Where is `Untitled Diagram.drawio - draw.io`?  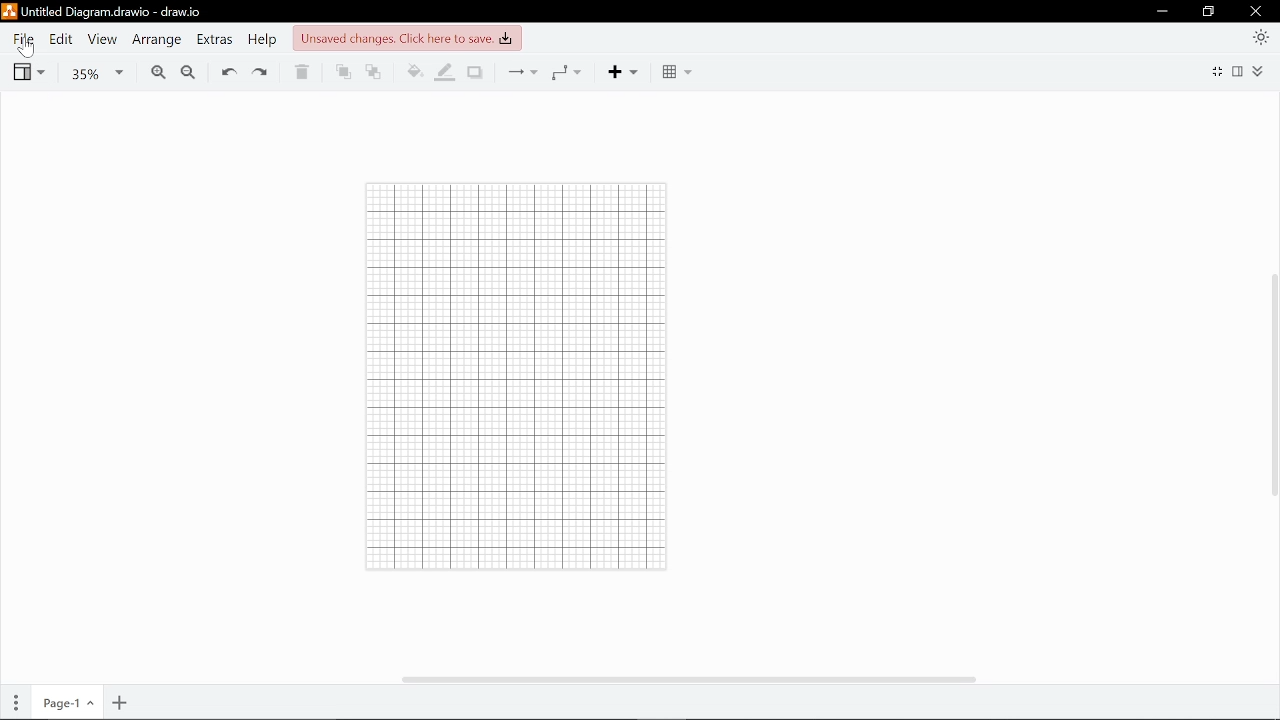
Untitled Diagram.drawio - draw.io is located at coordinates (116, 12).